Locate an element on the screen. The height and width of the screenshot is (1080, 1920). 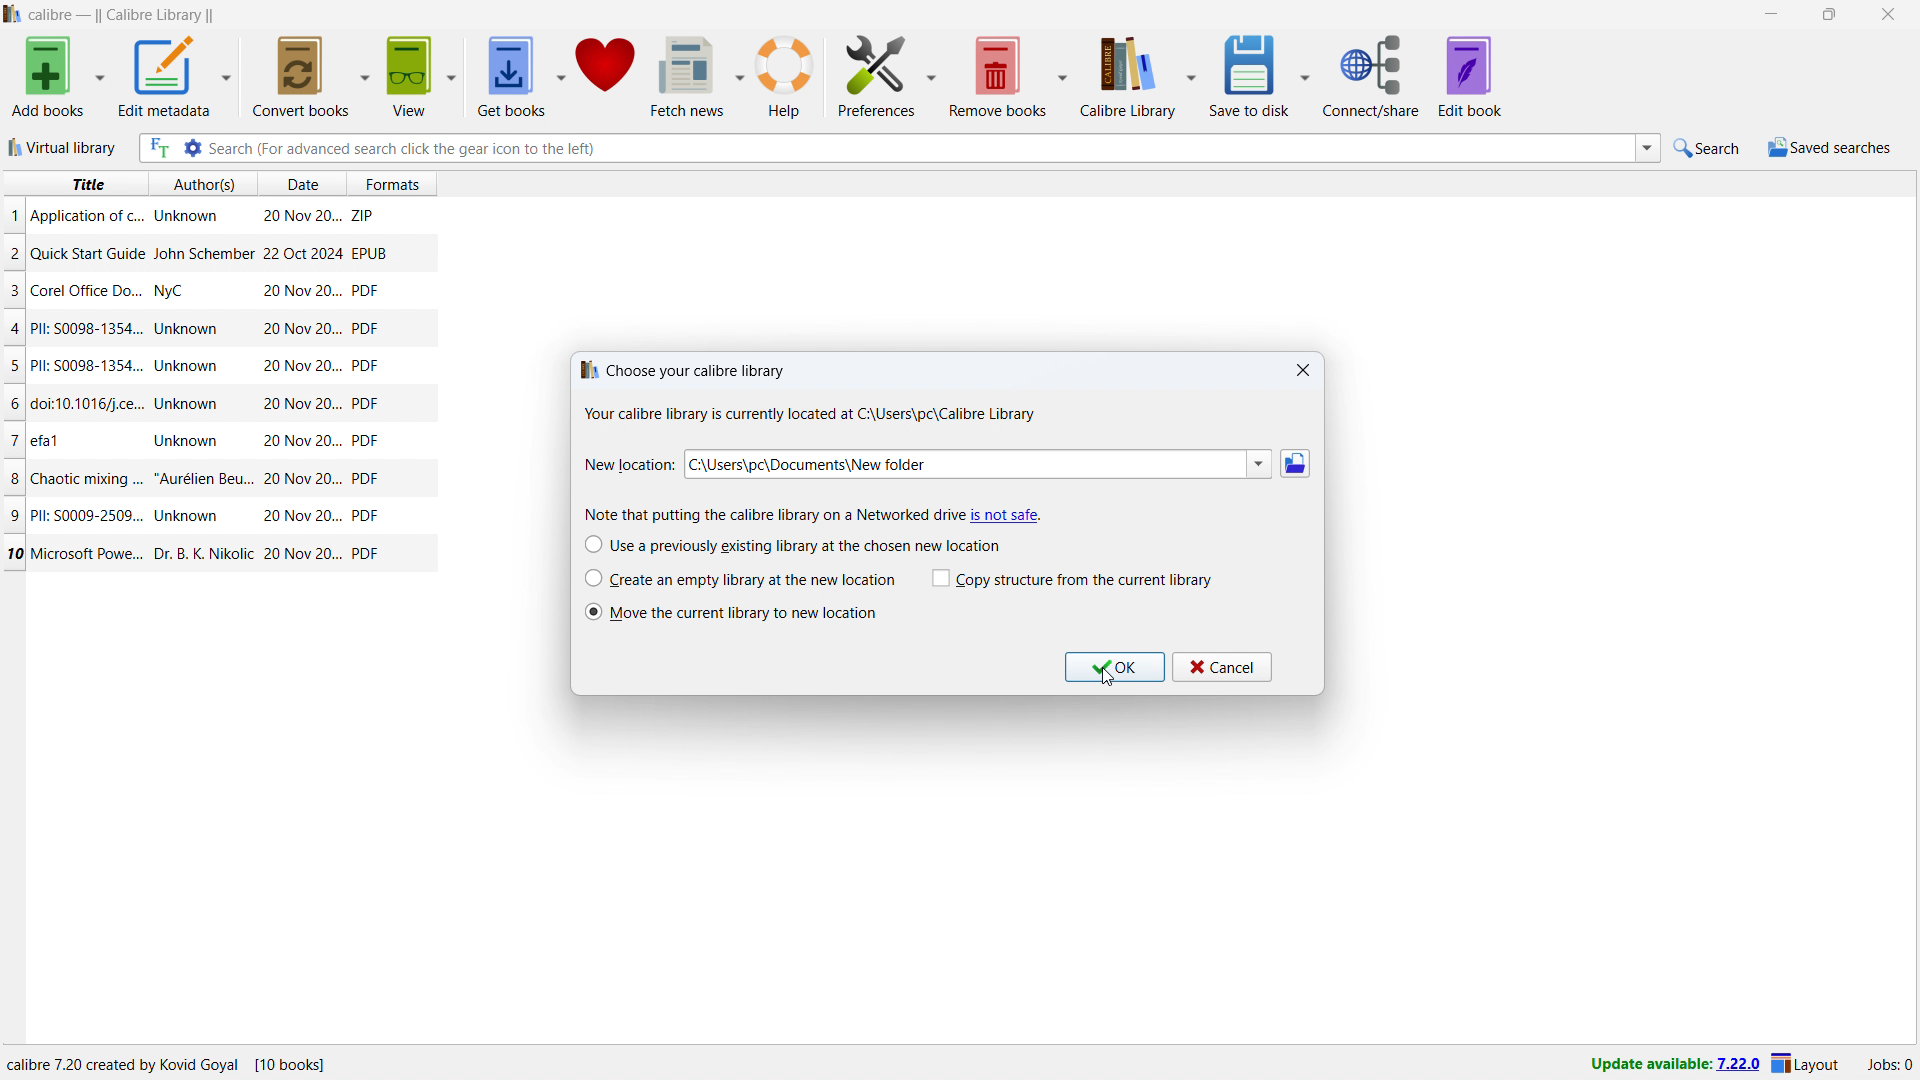
Author is located at coordinates (173, 293).